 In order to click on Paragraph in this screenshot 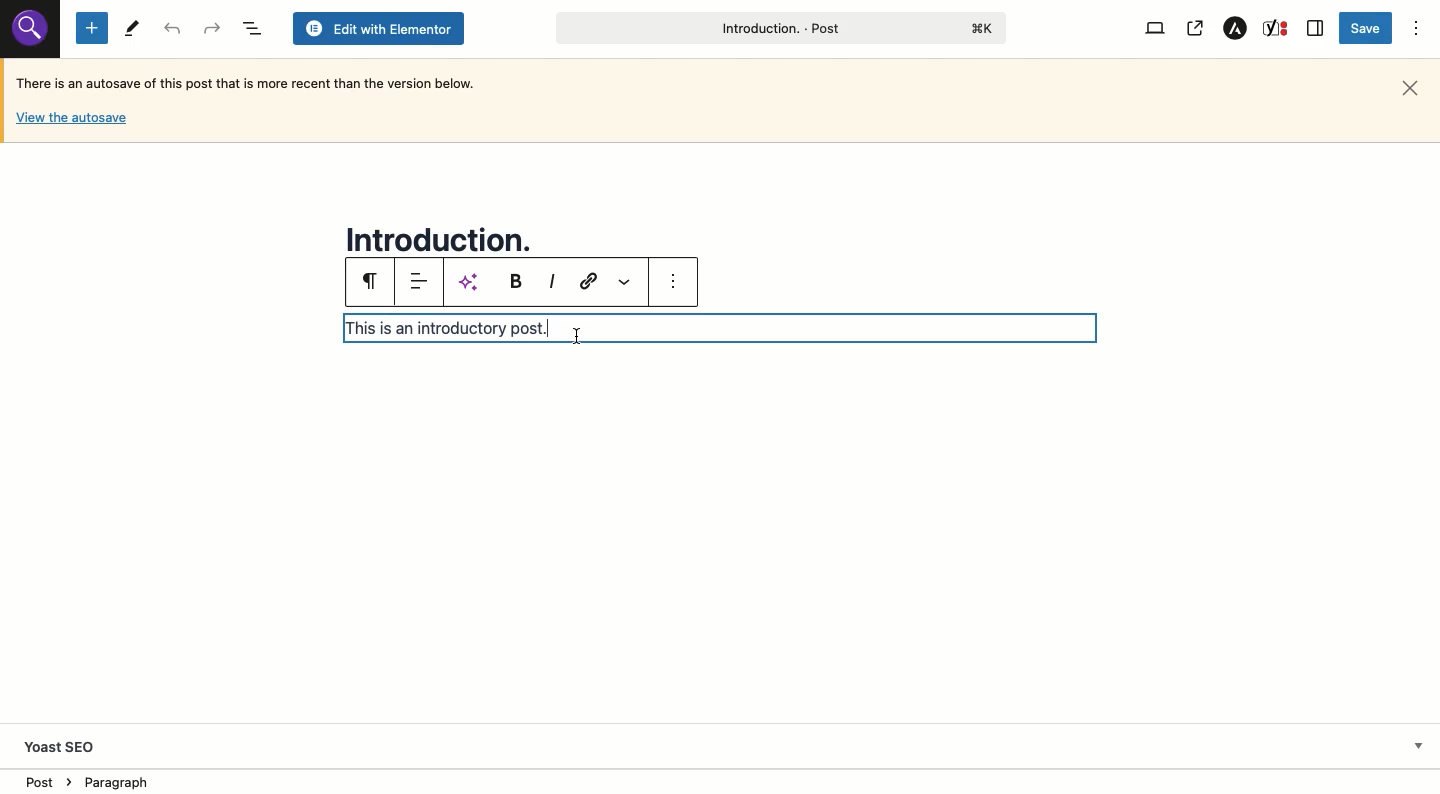, I will do `click(370, 282)`.